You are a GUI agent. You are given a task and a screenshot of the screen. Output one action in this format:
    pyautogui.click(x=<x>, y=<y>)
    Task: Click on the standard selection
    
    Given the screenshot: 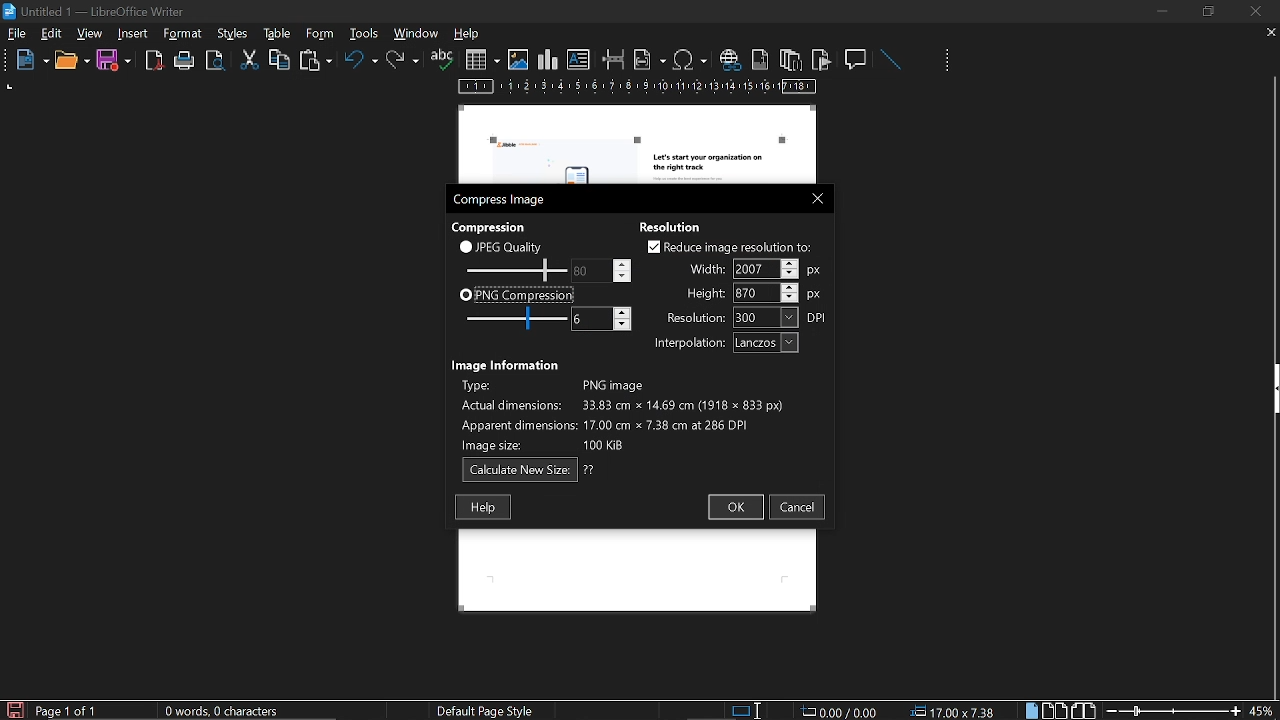 What is the action you would take?
    pyautogui.click(x=748, y=710)
    